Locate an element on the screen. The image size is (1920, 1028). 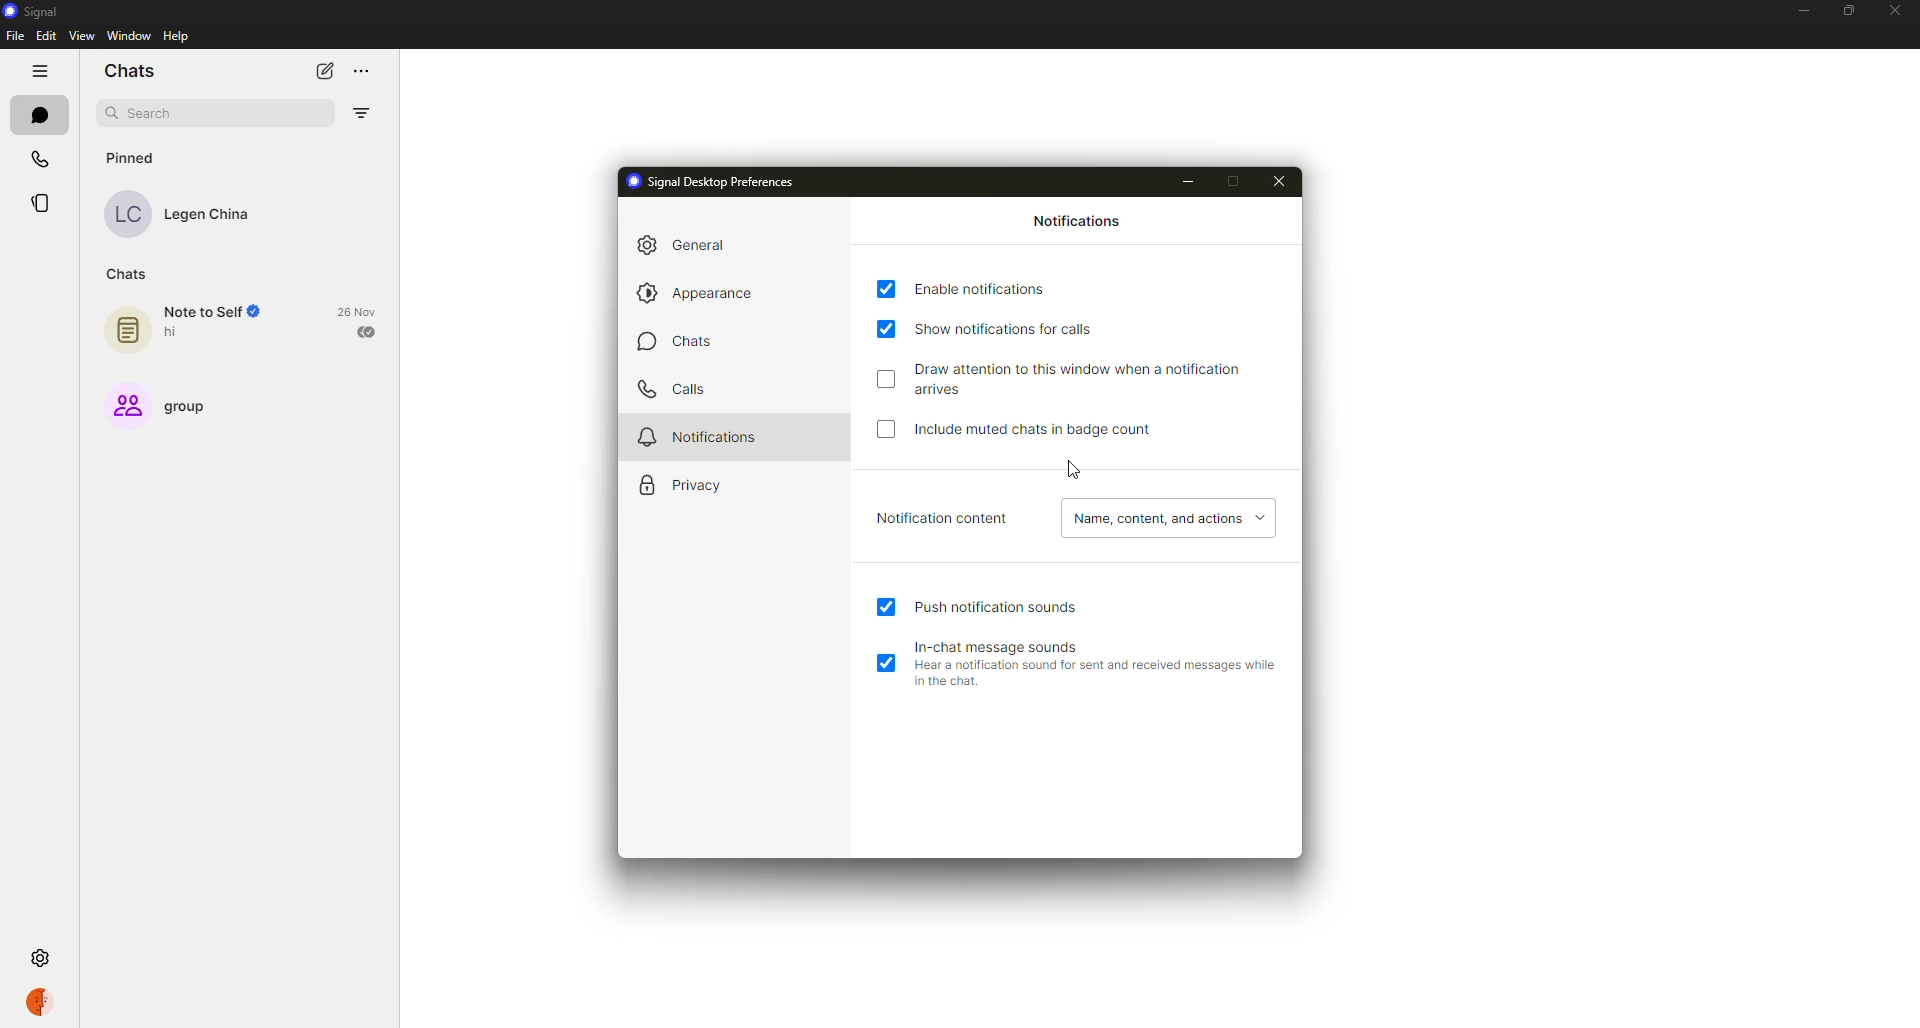
click to enable is located at coordinates (881, 428).